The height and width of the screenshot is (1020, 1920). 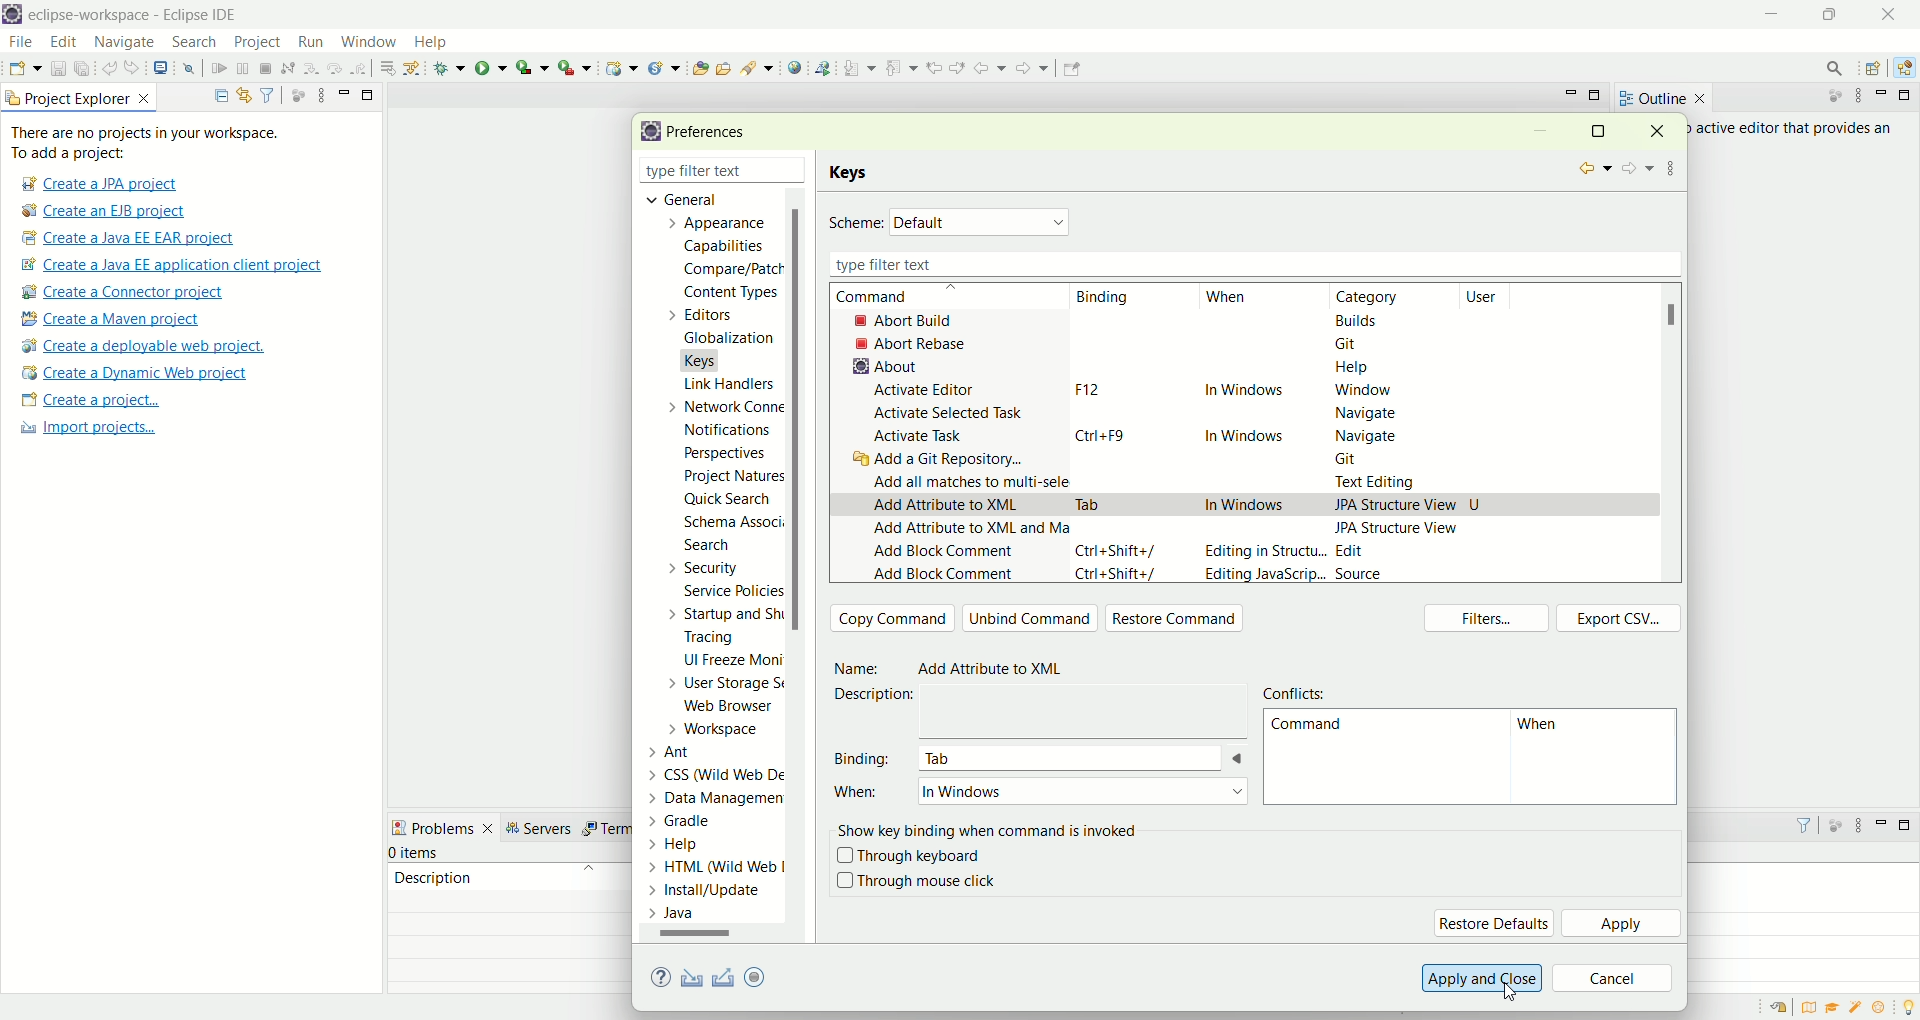 I want to click on save, so click(x=60, y=69).